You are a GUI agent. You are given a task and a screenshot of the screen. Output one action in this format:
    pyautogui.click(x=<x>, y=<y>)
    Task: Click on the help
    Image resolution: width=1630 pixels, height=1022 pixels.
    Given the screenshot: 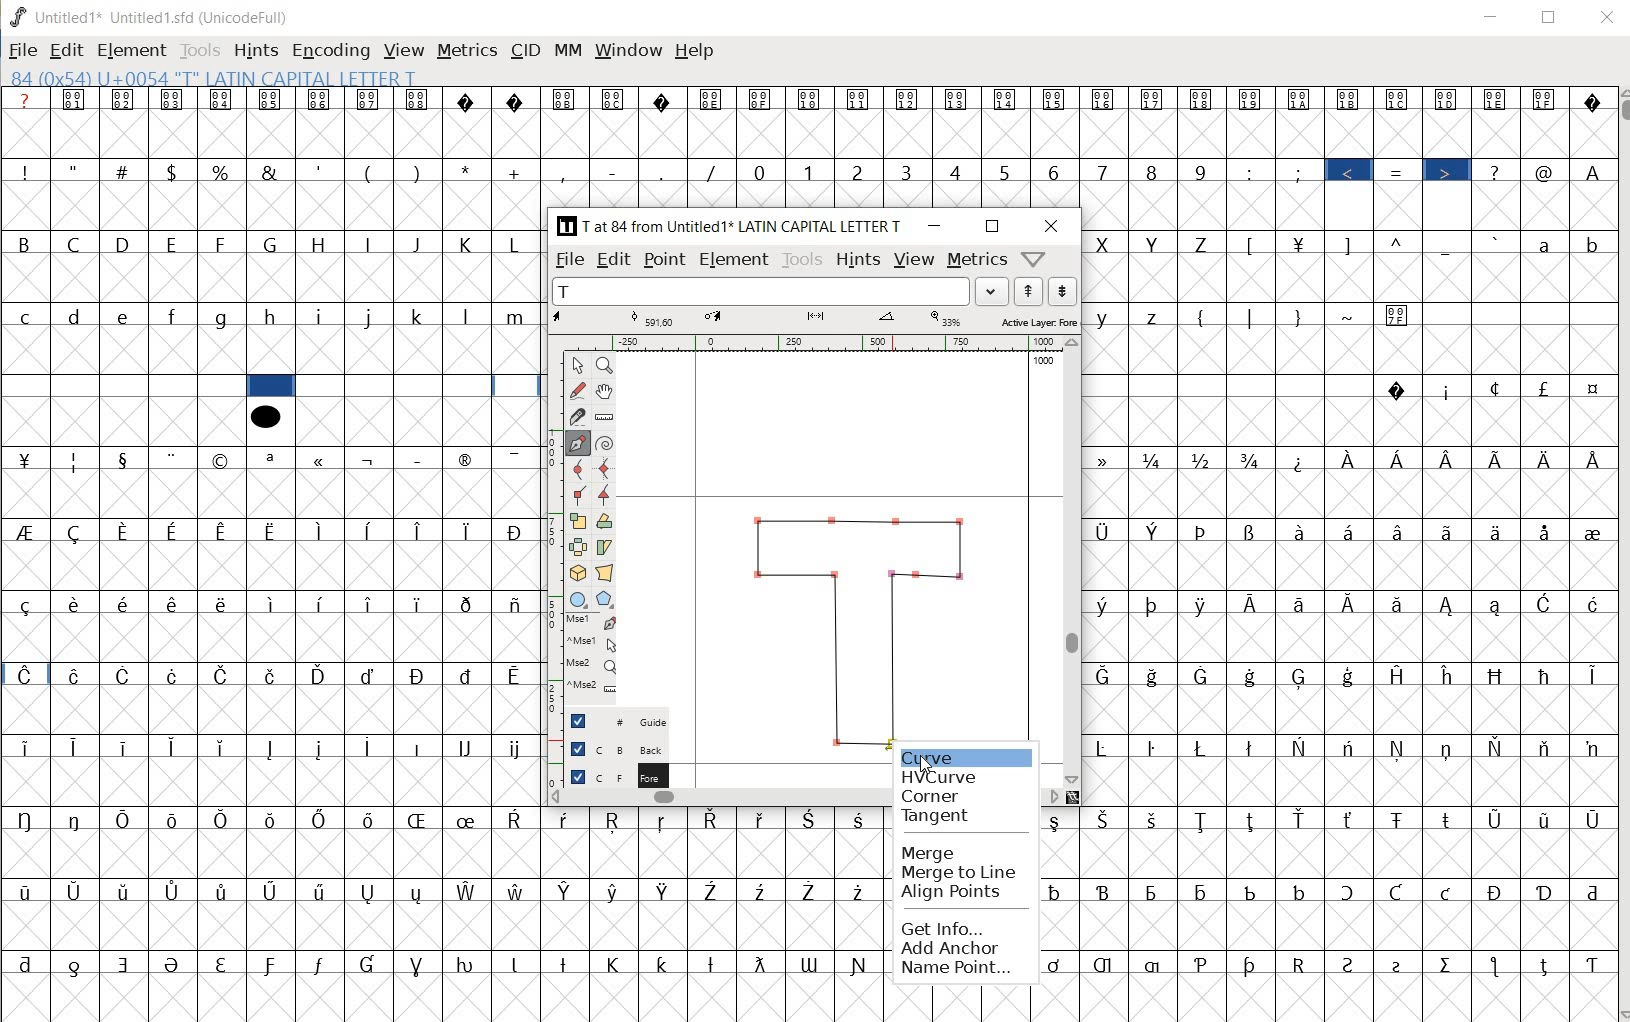 What is the action you would take?
    pyautogui.click(x=694, y=50)
    